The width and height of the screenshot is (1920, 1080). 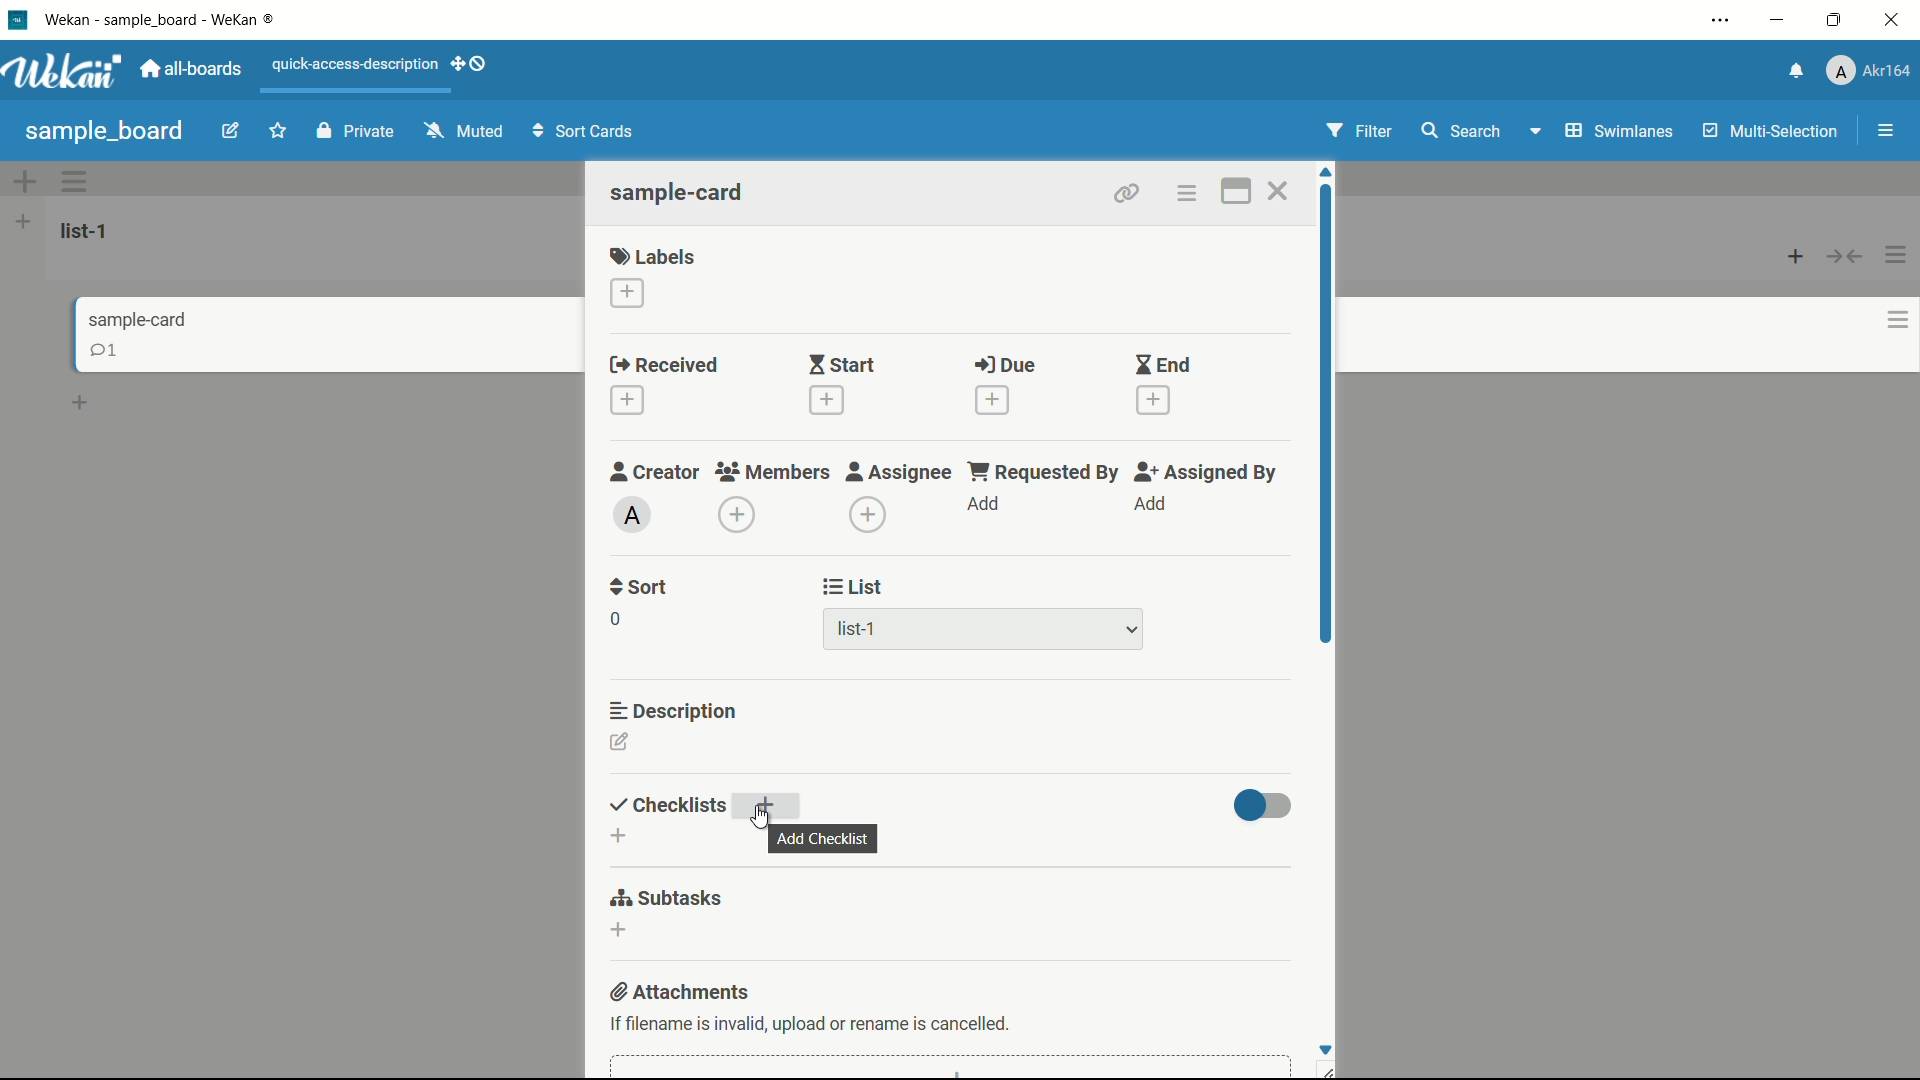 What do you see at coordinates (1325, 1049) in the screenshot?
I see `Scroll down` at bounding box center [1325, 1049].